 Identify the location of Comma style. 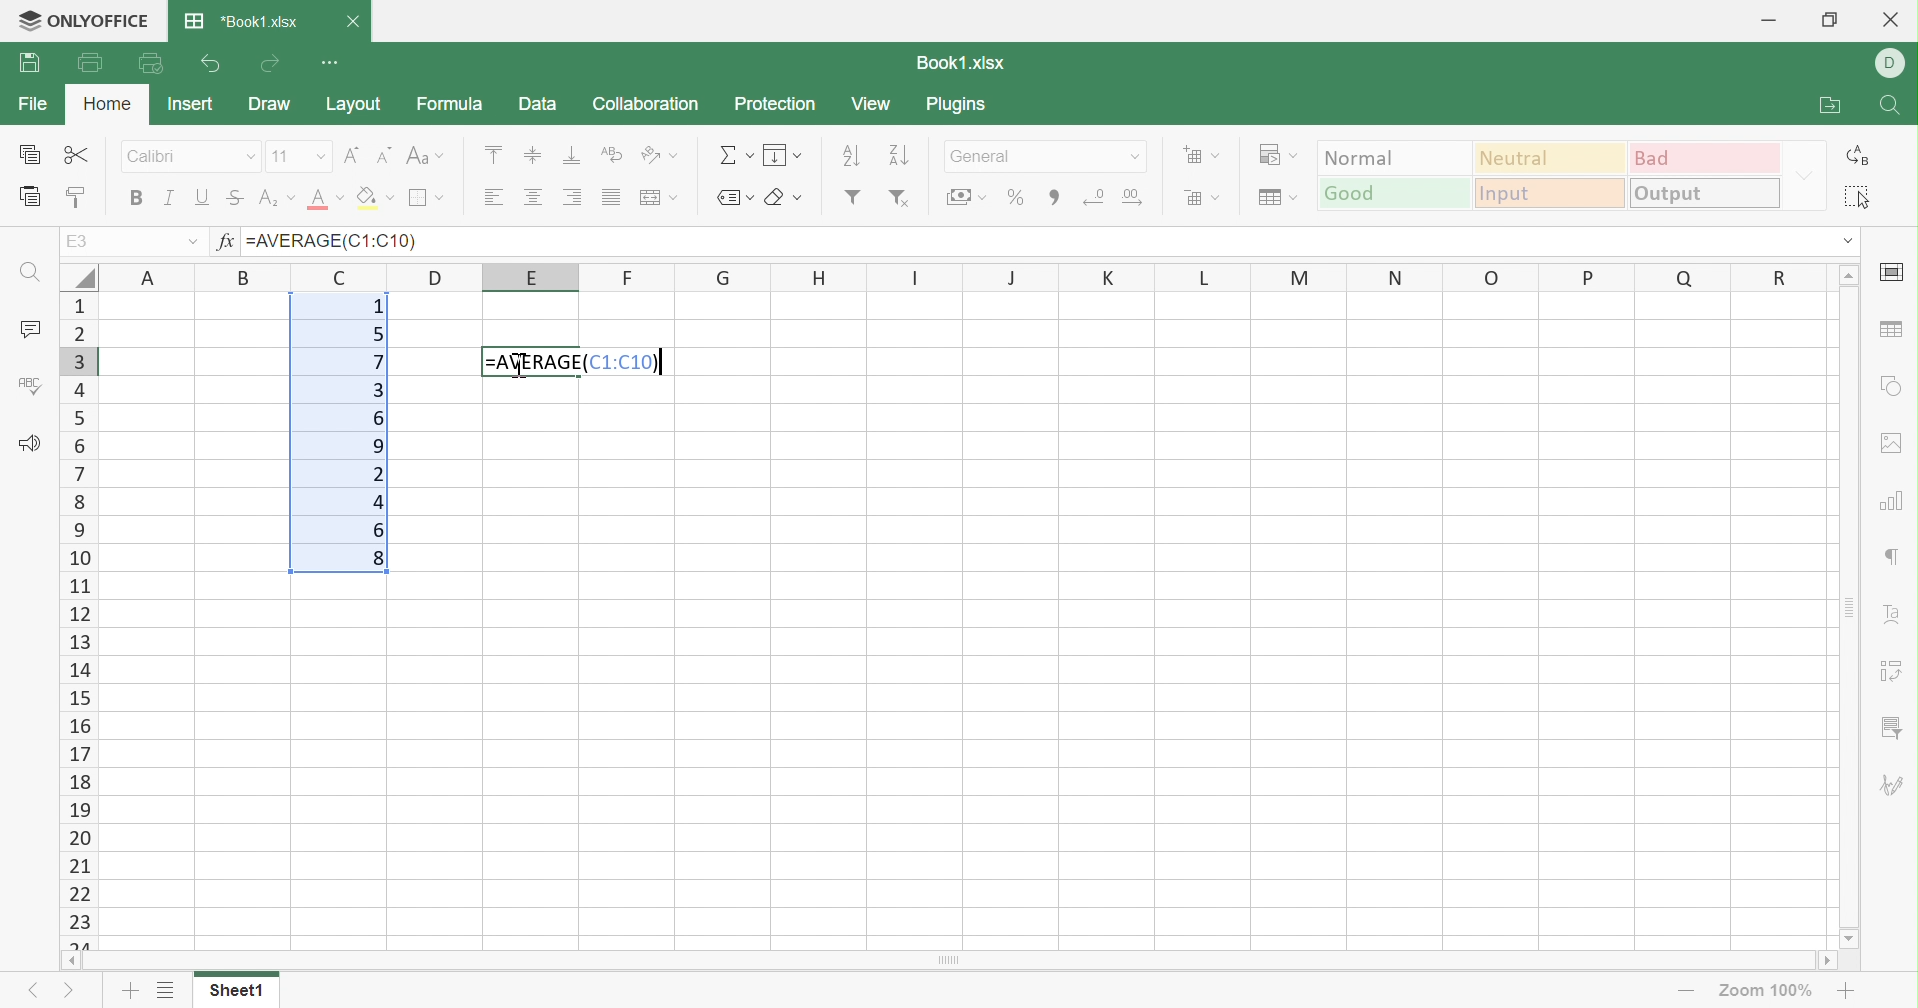
(1056, 198).